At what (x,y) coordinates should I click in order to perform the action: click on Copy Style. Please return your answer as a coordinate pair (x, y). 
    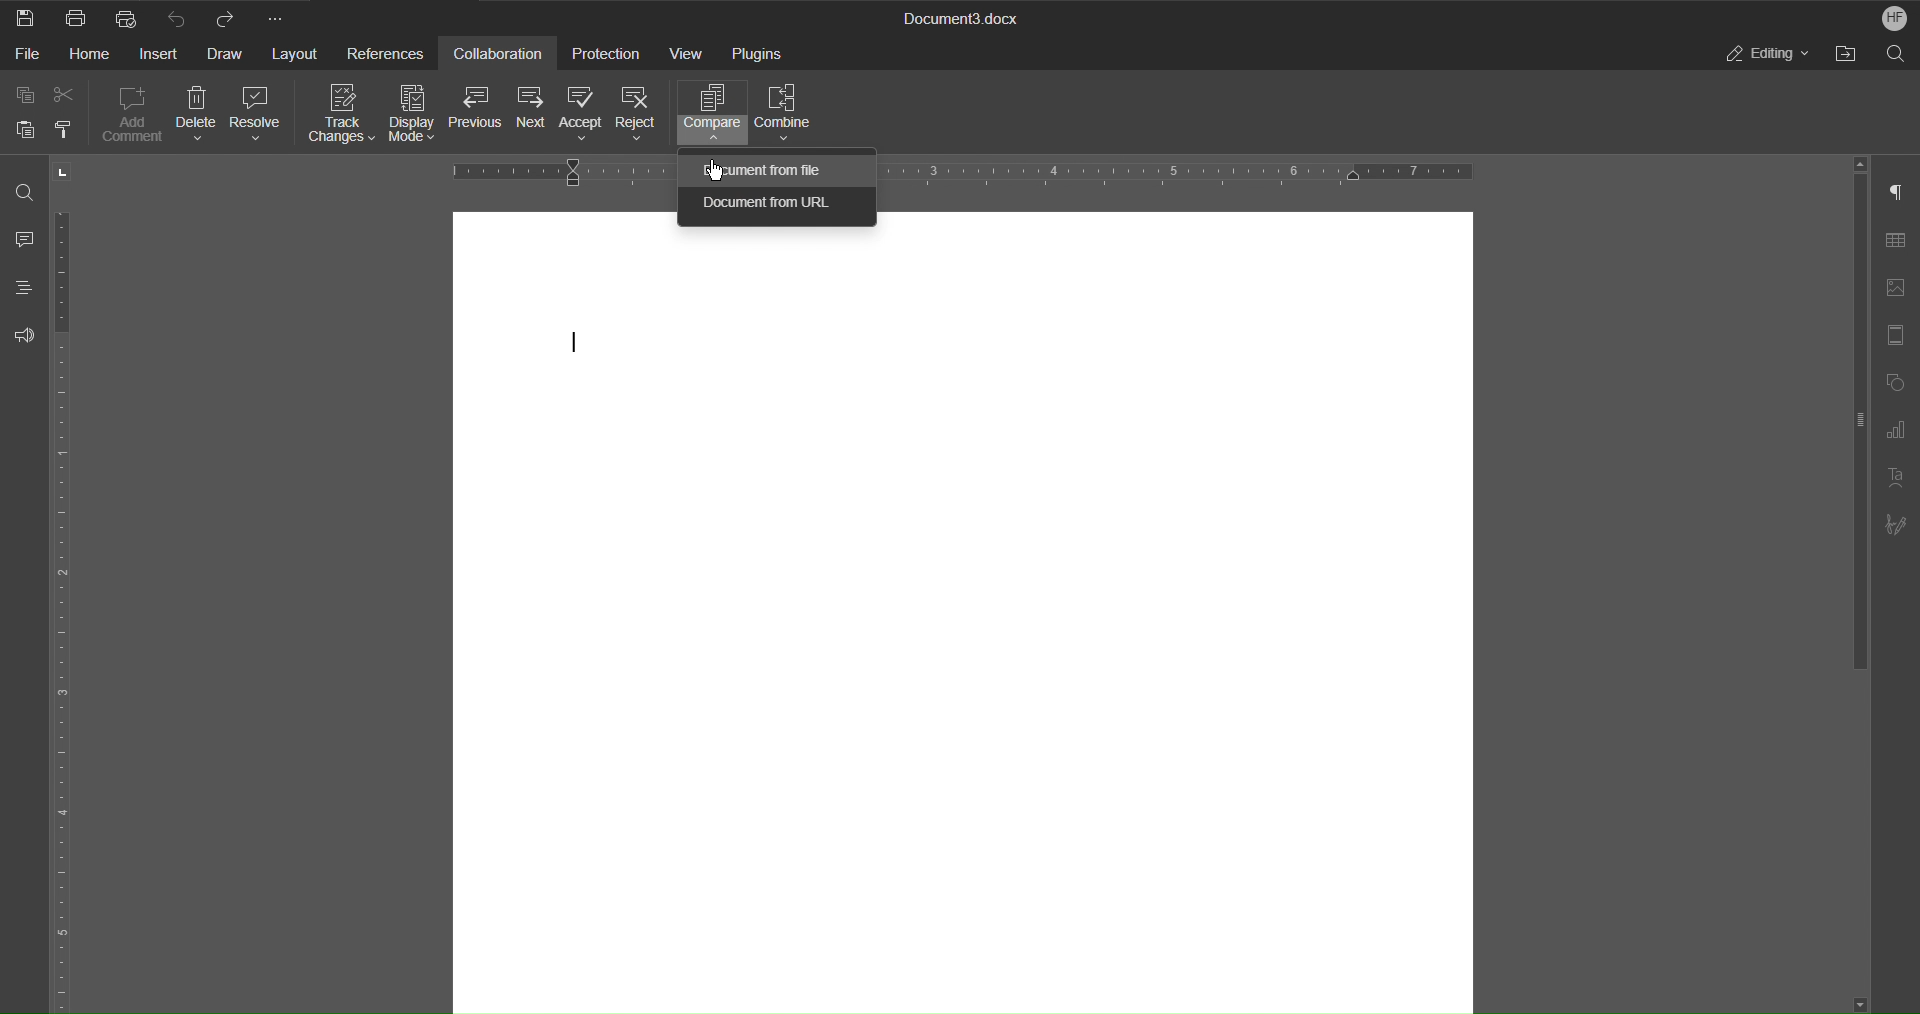
    Looking at the image, I should click on (71, 128).